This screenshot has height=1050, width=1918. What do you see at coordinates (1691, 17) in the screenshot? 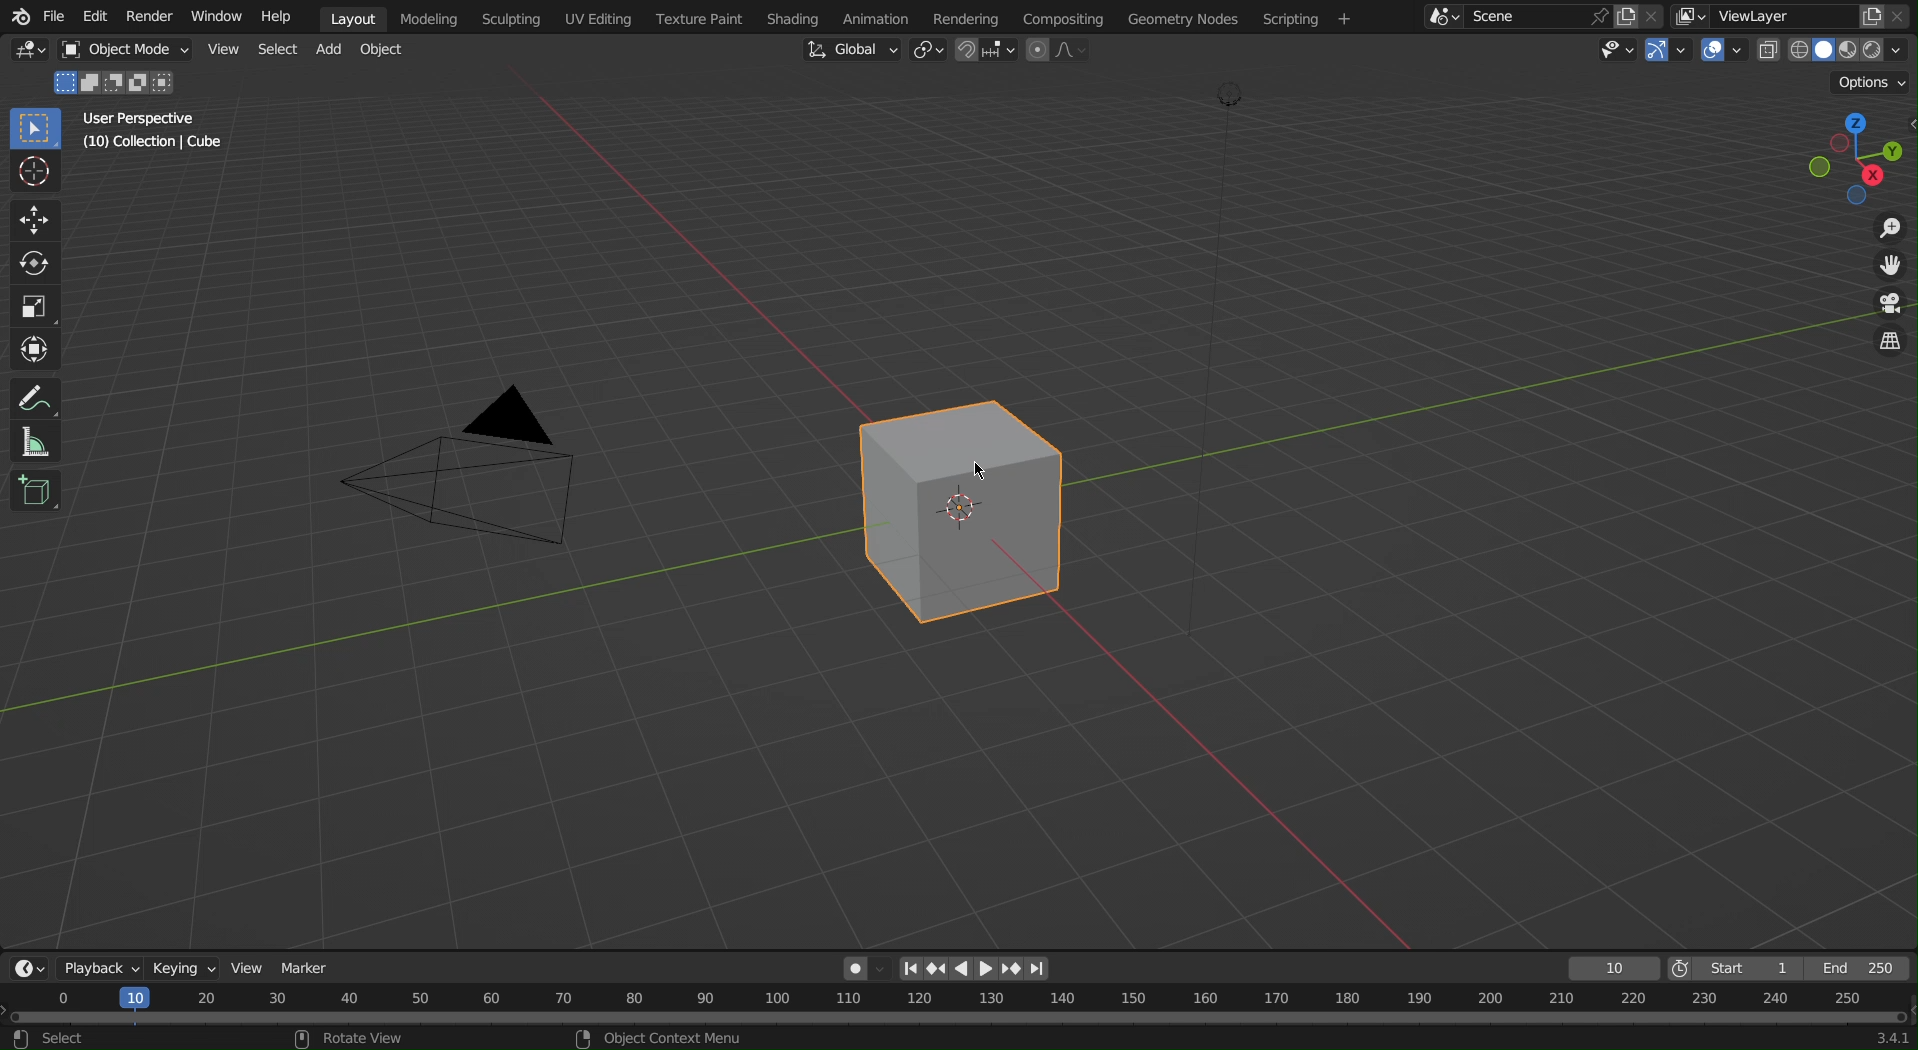
I see `More layer` at bounding box center [1691, 17].